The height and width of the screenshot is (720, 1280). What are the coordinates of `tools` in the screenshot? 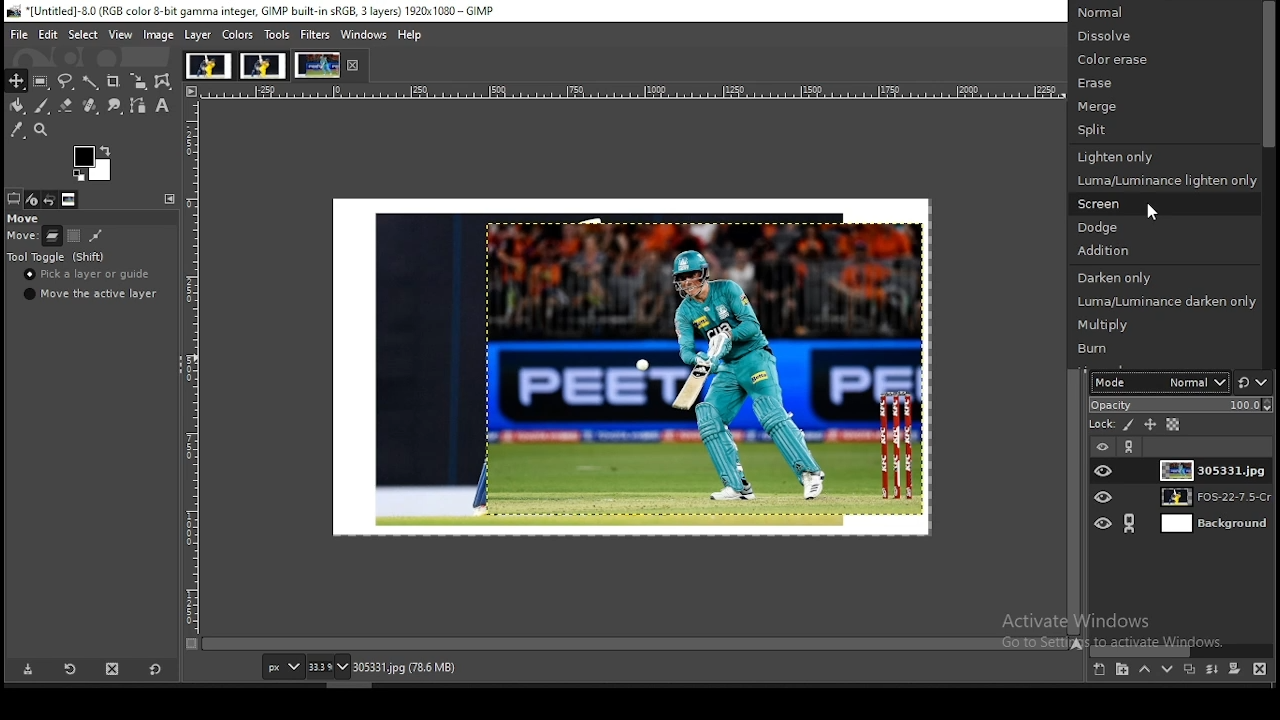 It's located at (278, 34).